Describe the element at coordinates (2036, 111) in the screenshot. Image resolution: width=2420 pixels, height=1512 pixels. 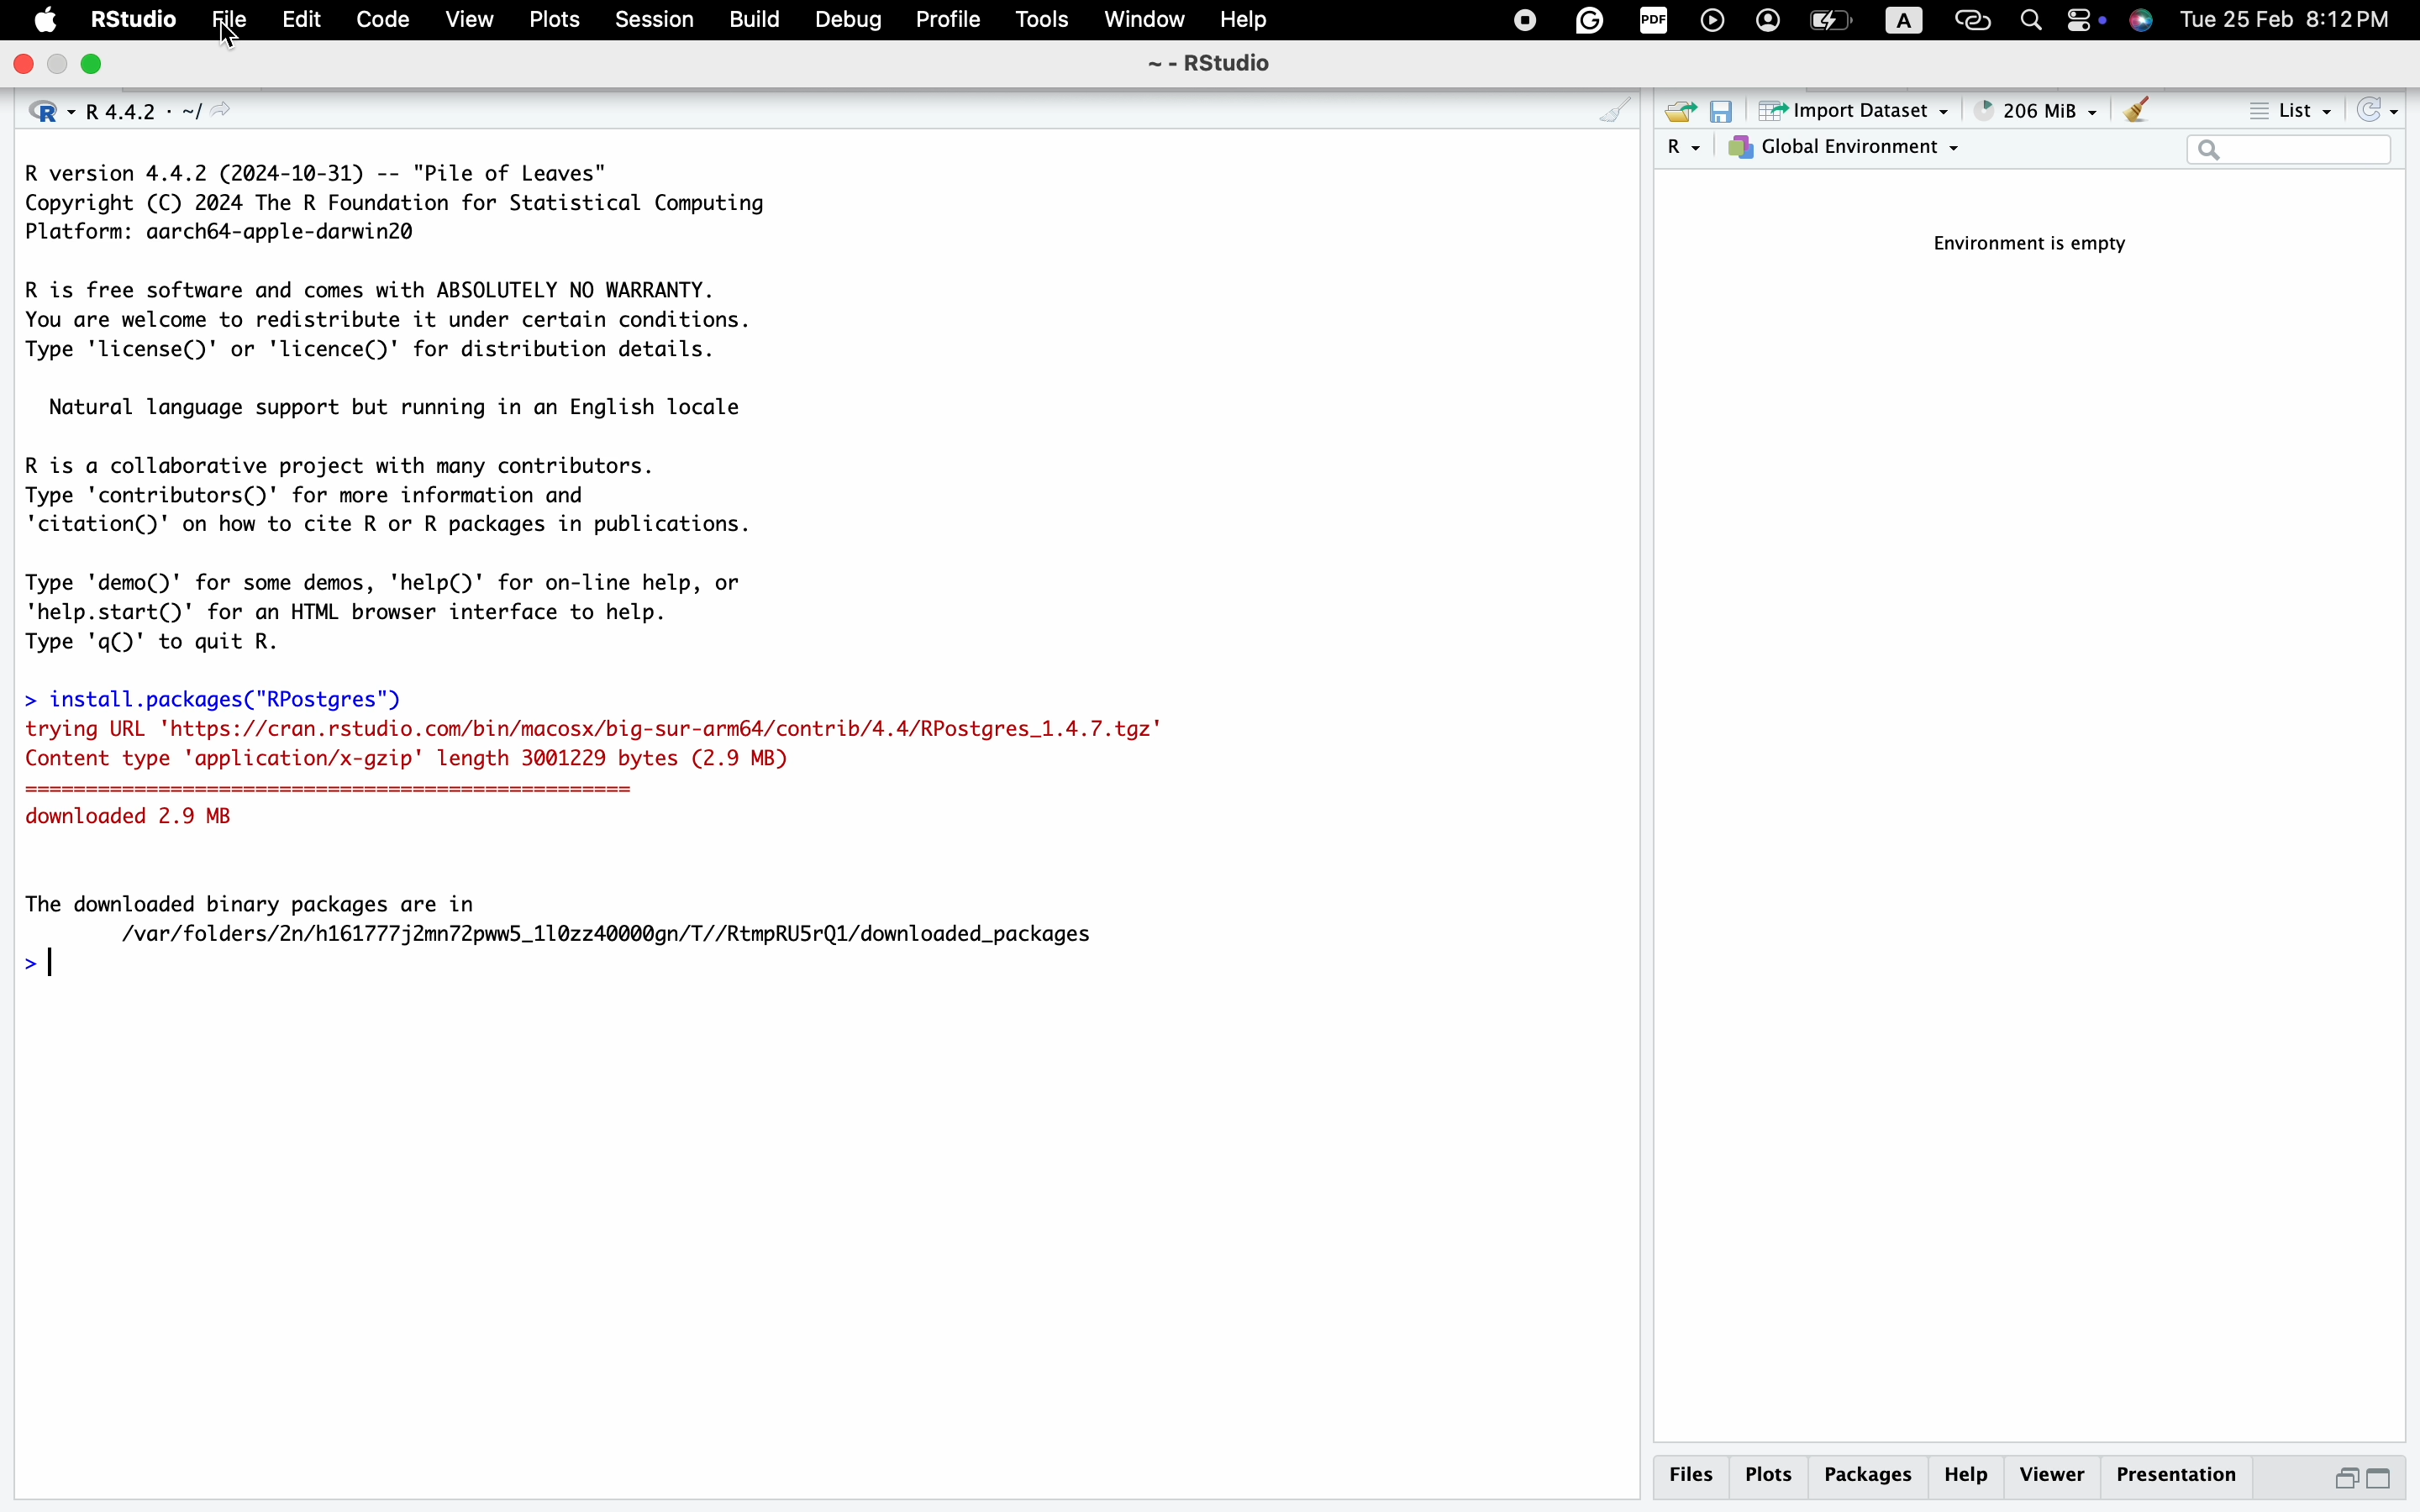
I see `148 MiB` at that location.